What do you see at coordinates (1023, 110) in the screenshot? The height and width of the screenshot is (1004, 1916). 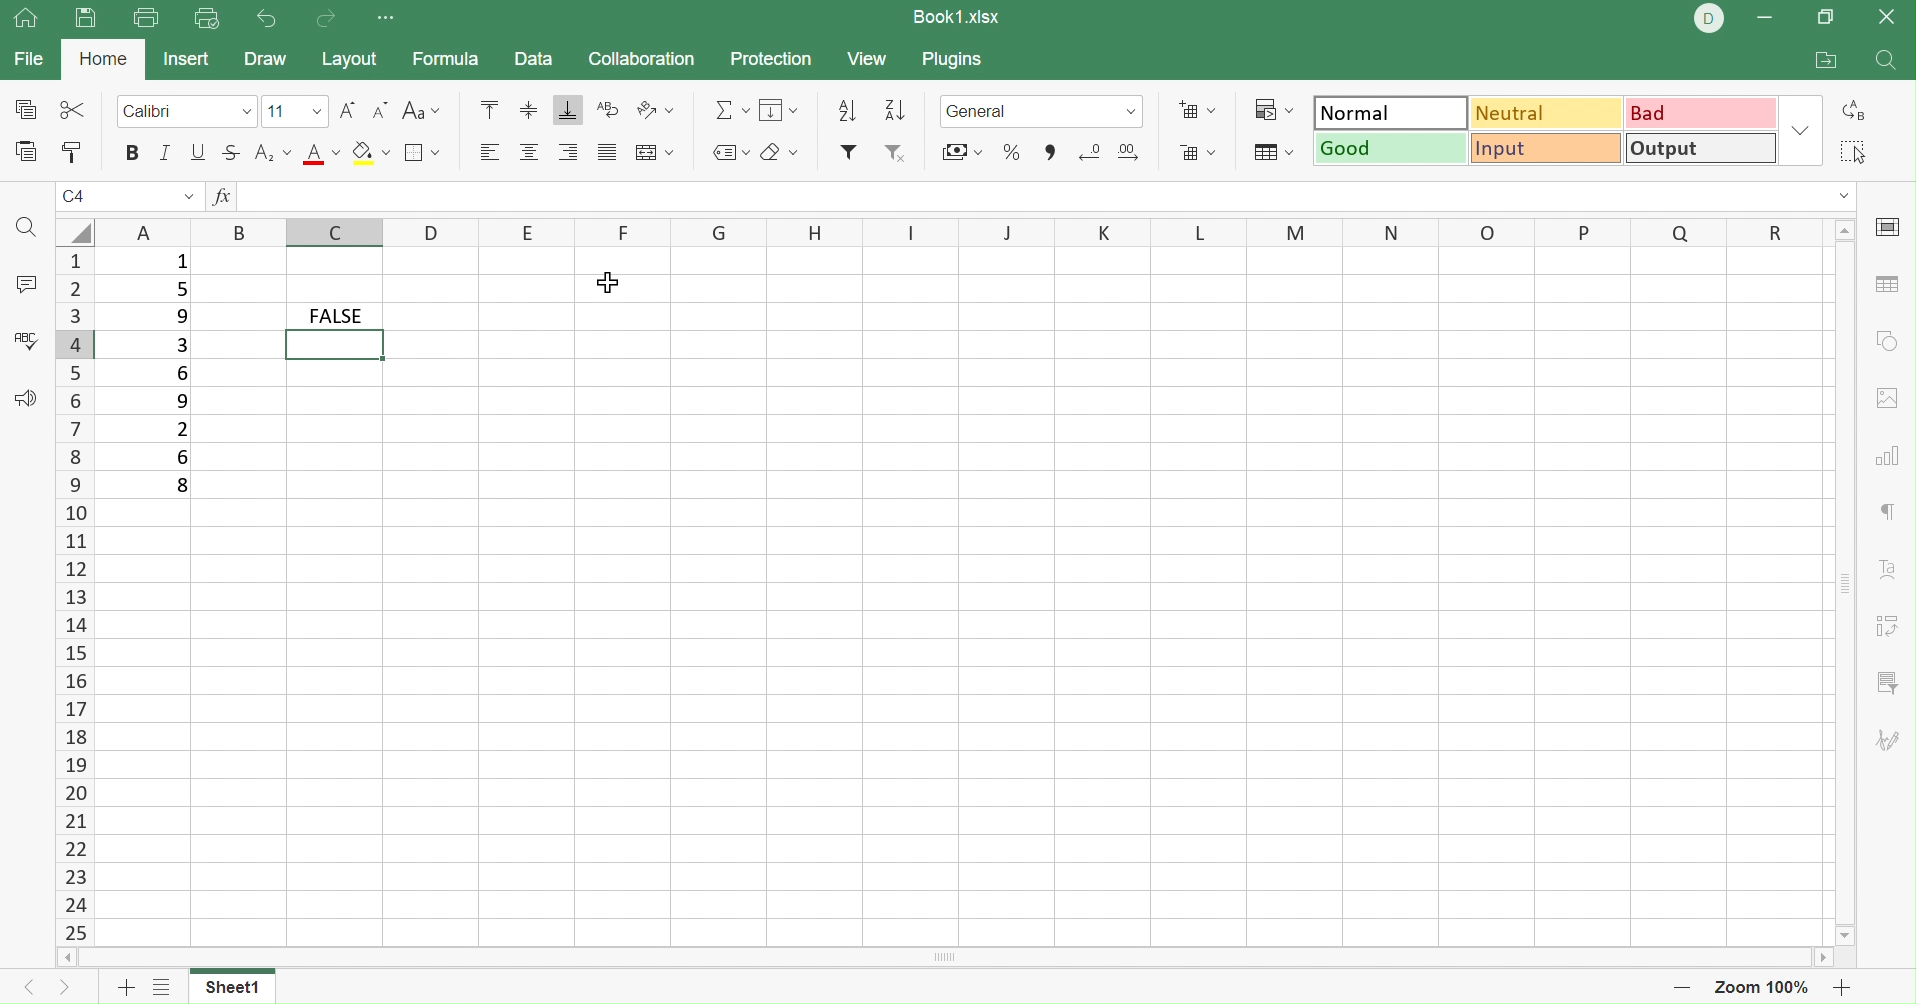 I see `Number format` at bounding box center [1023, 110].